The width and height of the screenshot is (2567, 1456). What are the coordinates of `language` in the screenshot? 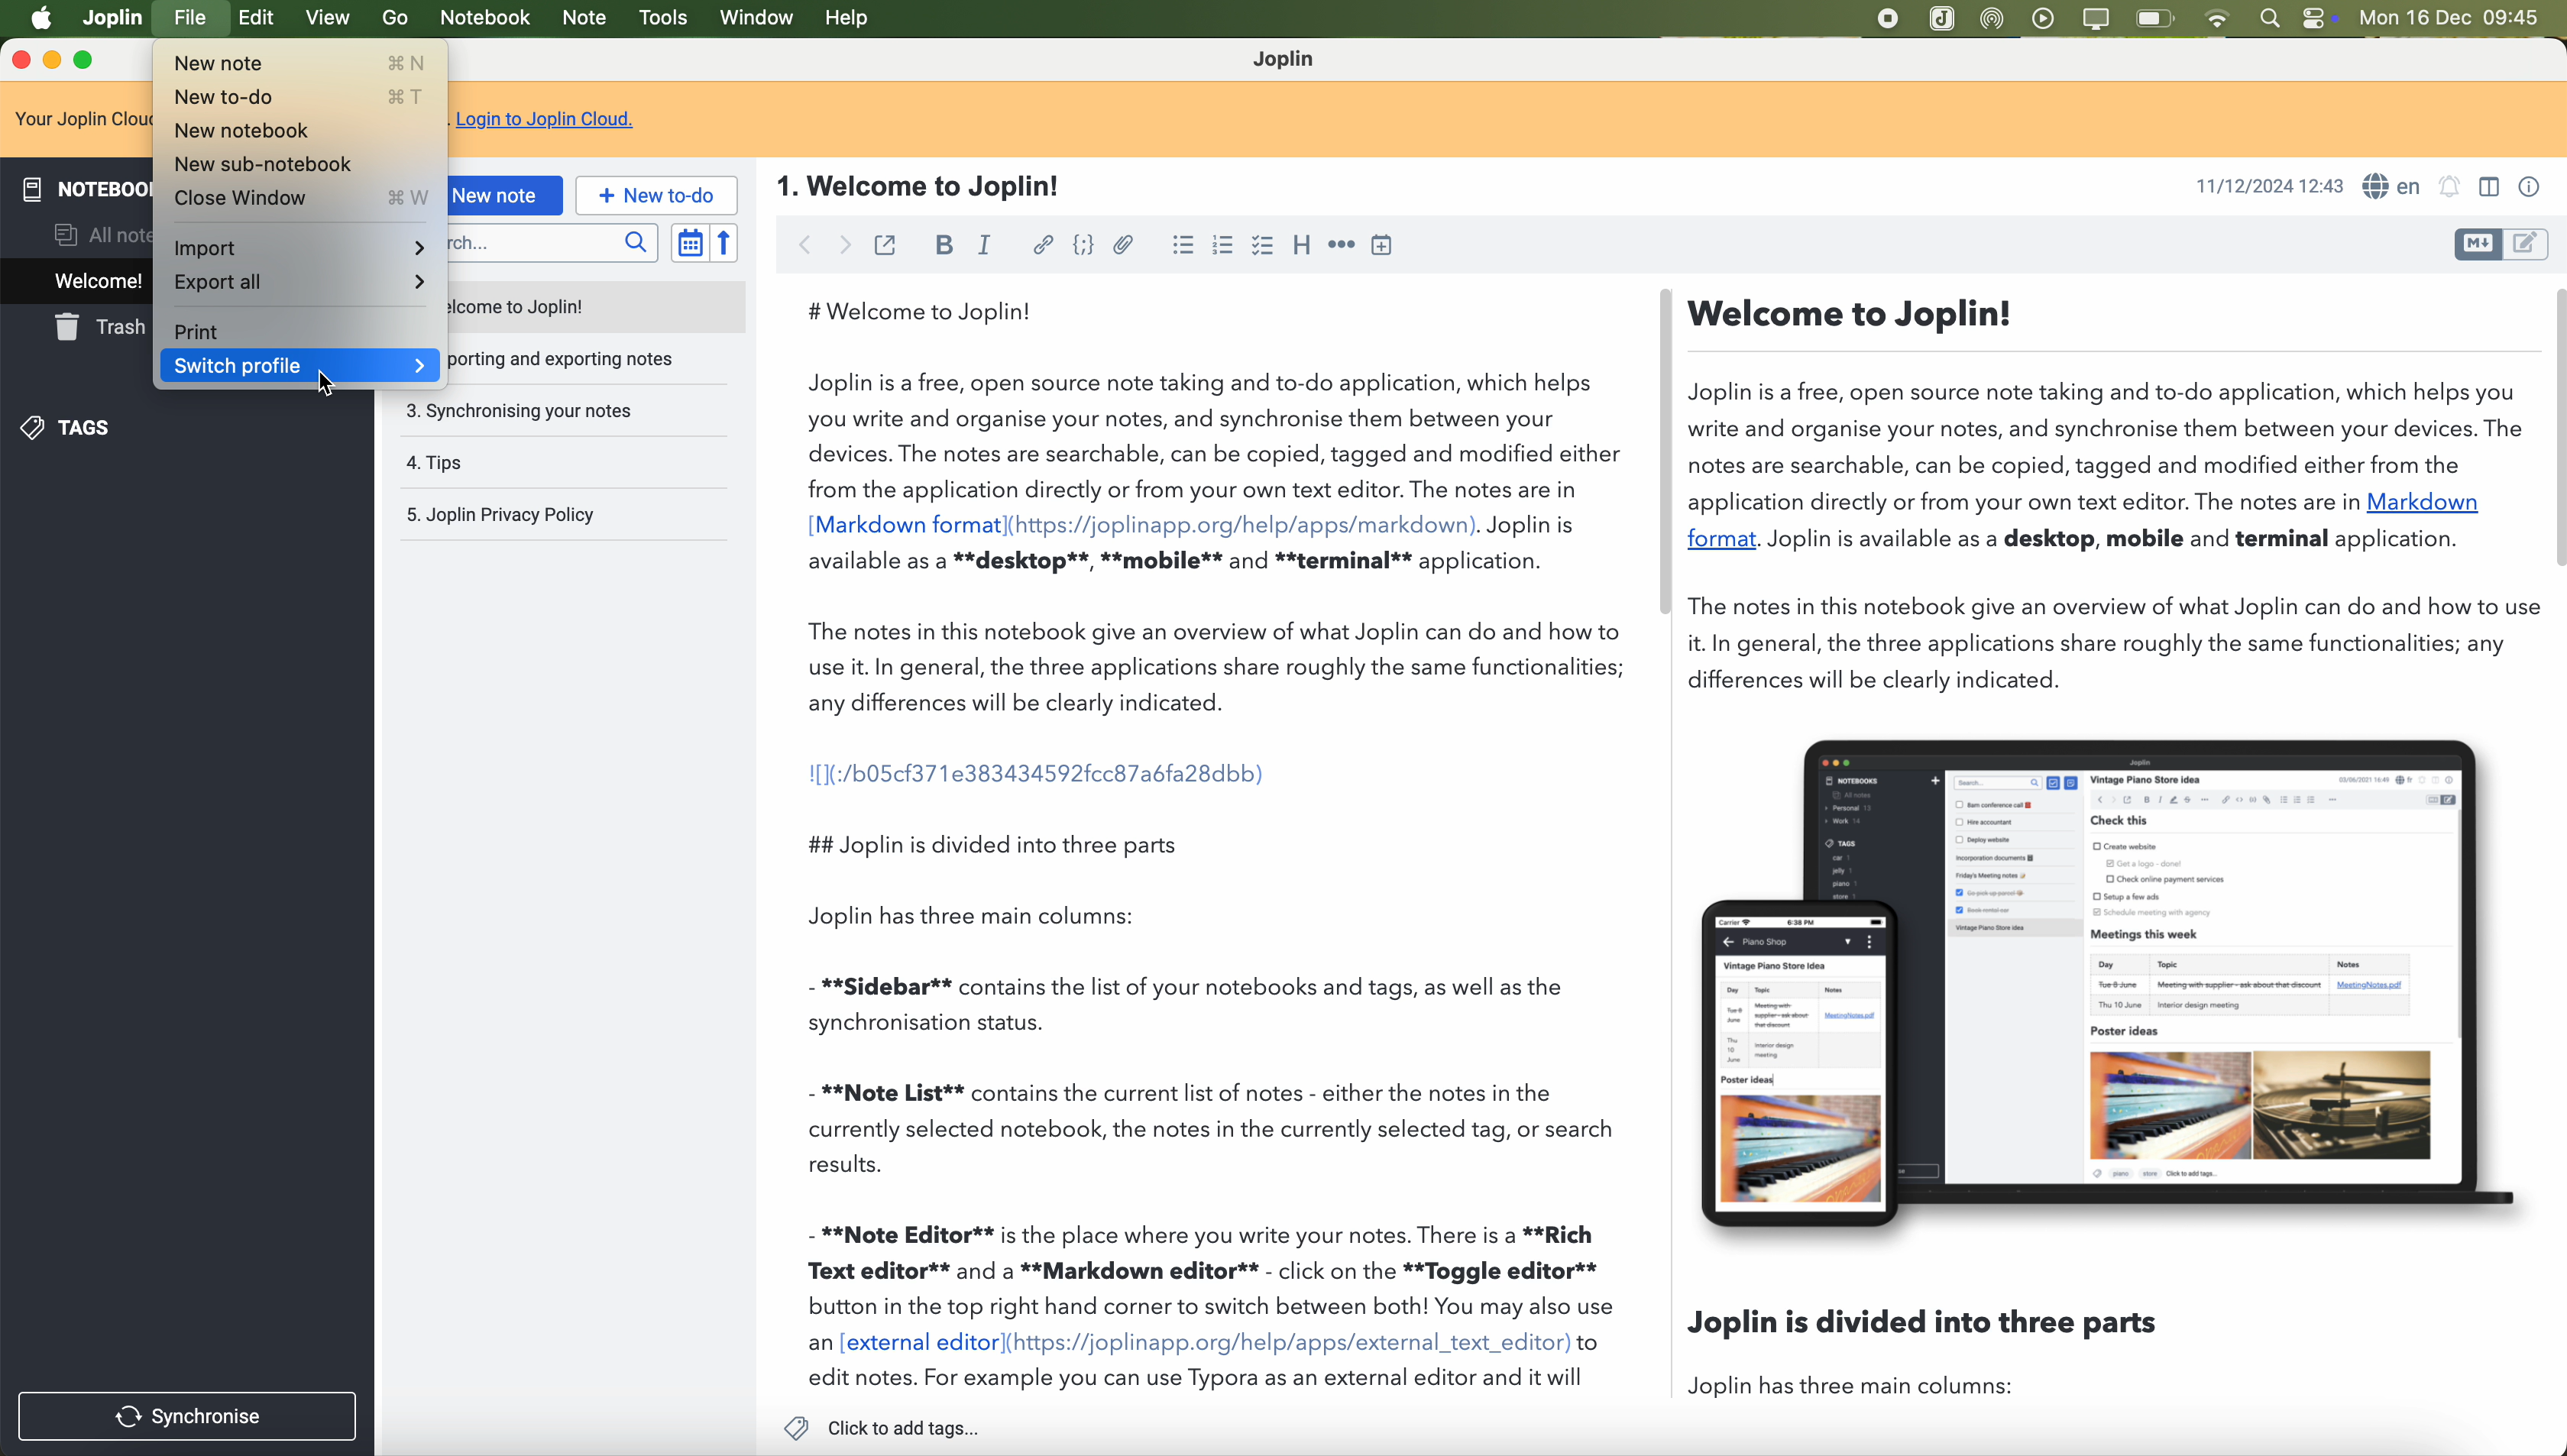 It's located at (2394, 186).